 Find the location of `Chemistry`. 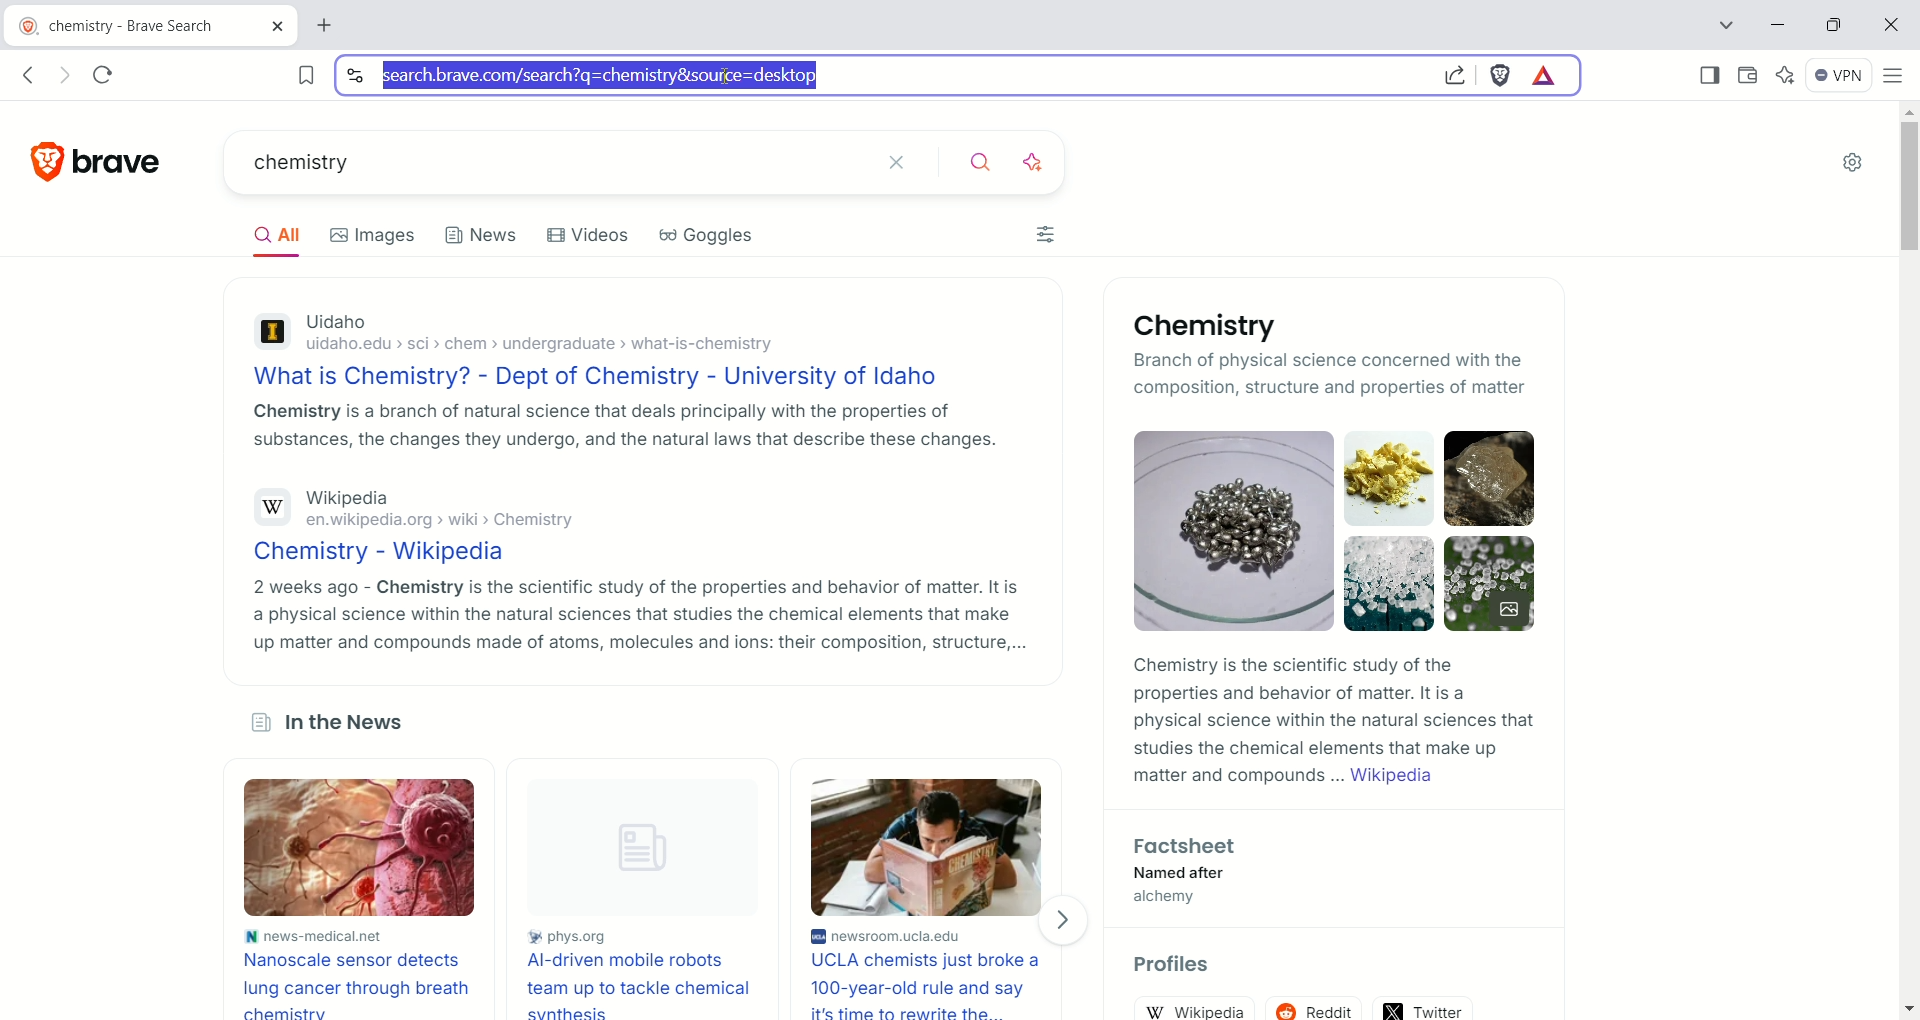

Chemistry is located at coordinates (1213, 326).